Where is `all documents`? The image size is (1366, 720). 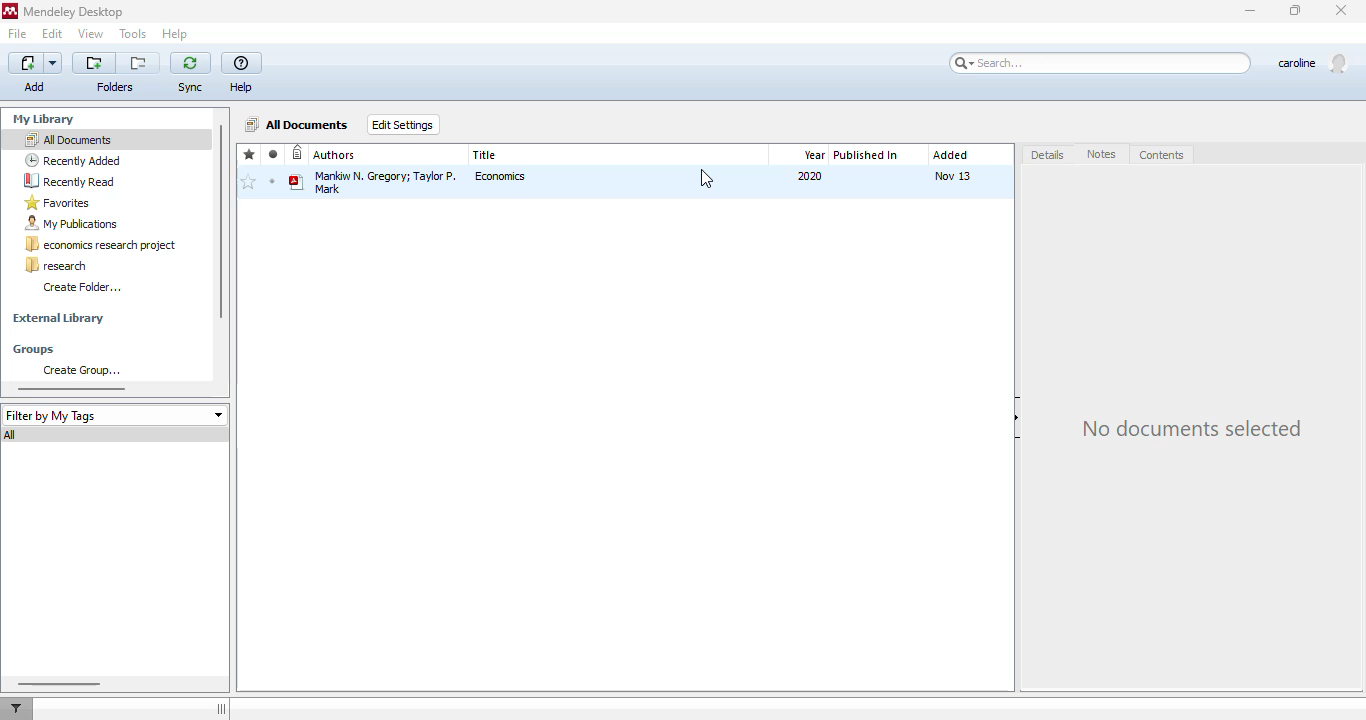
all documents is located at coordinates (67, 139).